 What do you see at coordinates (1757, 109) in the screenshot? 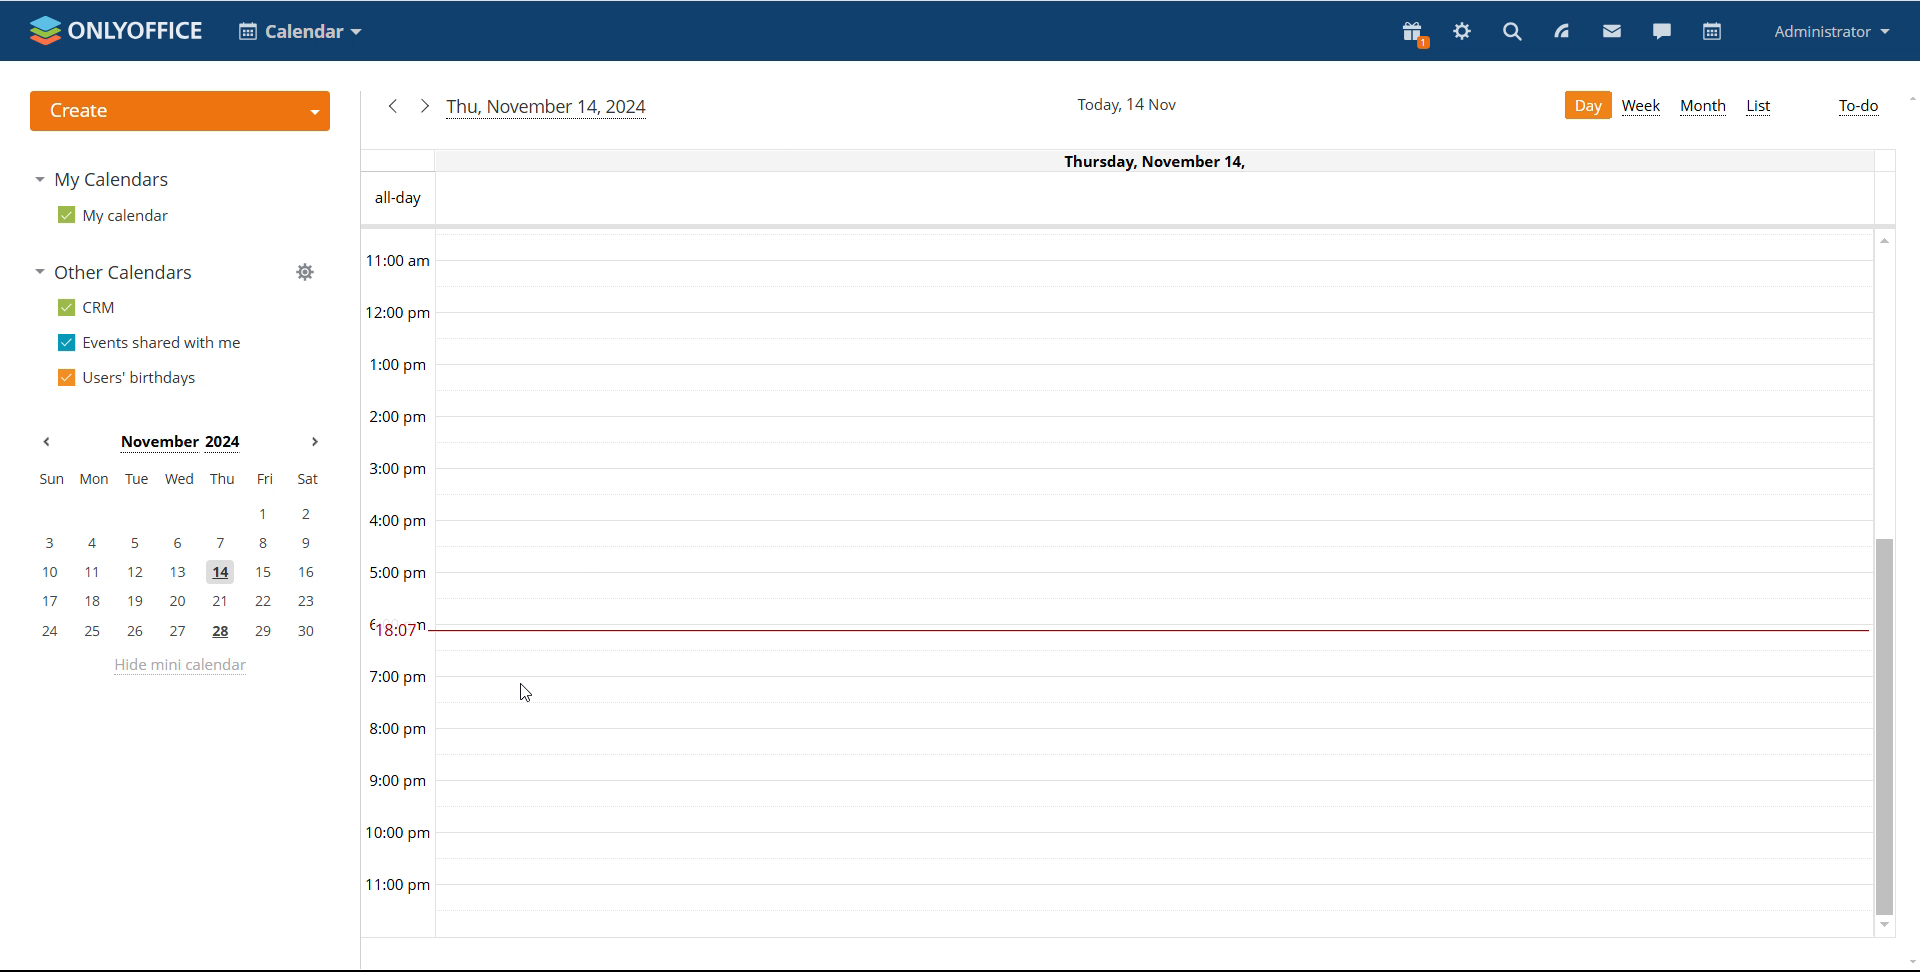
I see `list view` at bounding box center [1757, 109].